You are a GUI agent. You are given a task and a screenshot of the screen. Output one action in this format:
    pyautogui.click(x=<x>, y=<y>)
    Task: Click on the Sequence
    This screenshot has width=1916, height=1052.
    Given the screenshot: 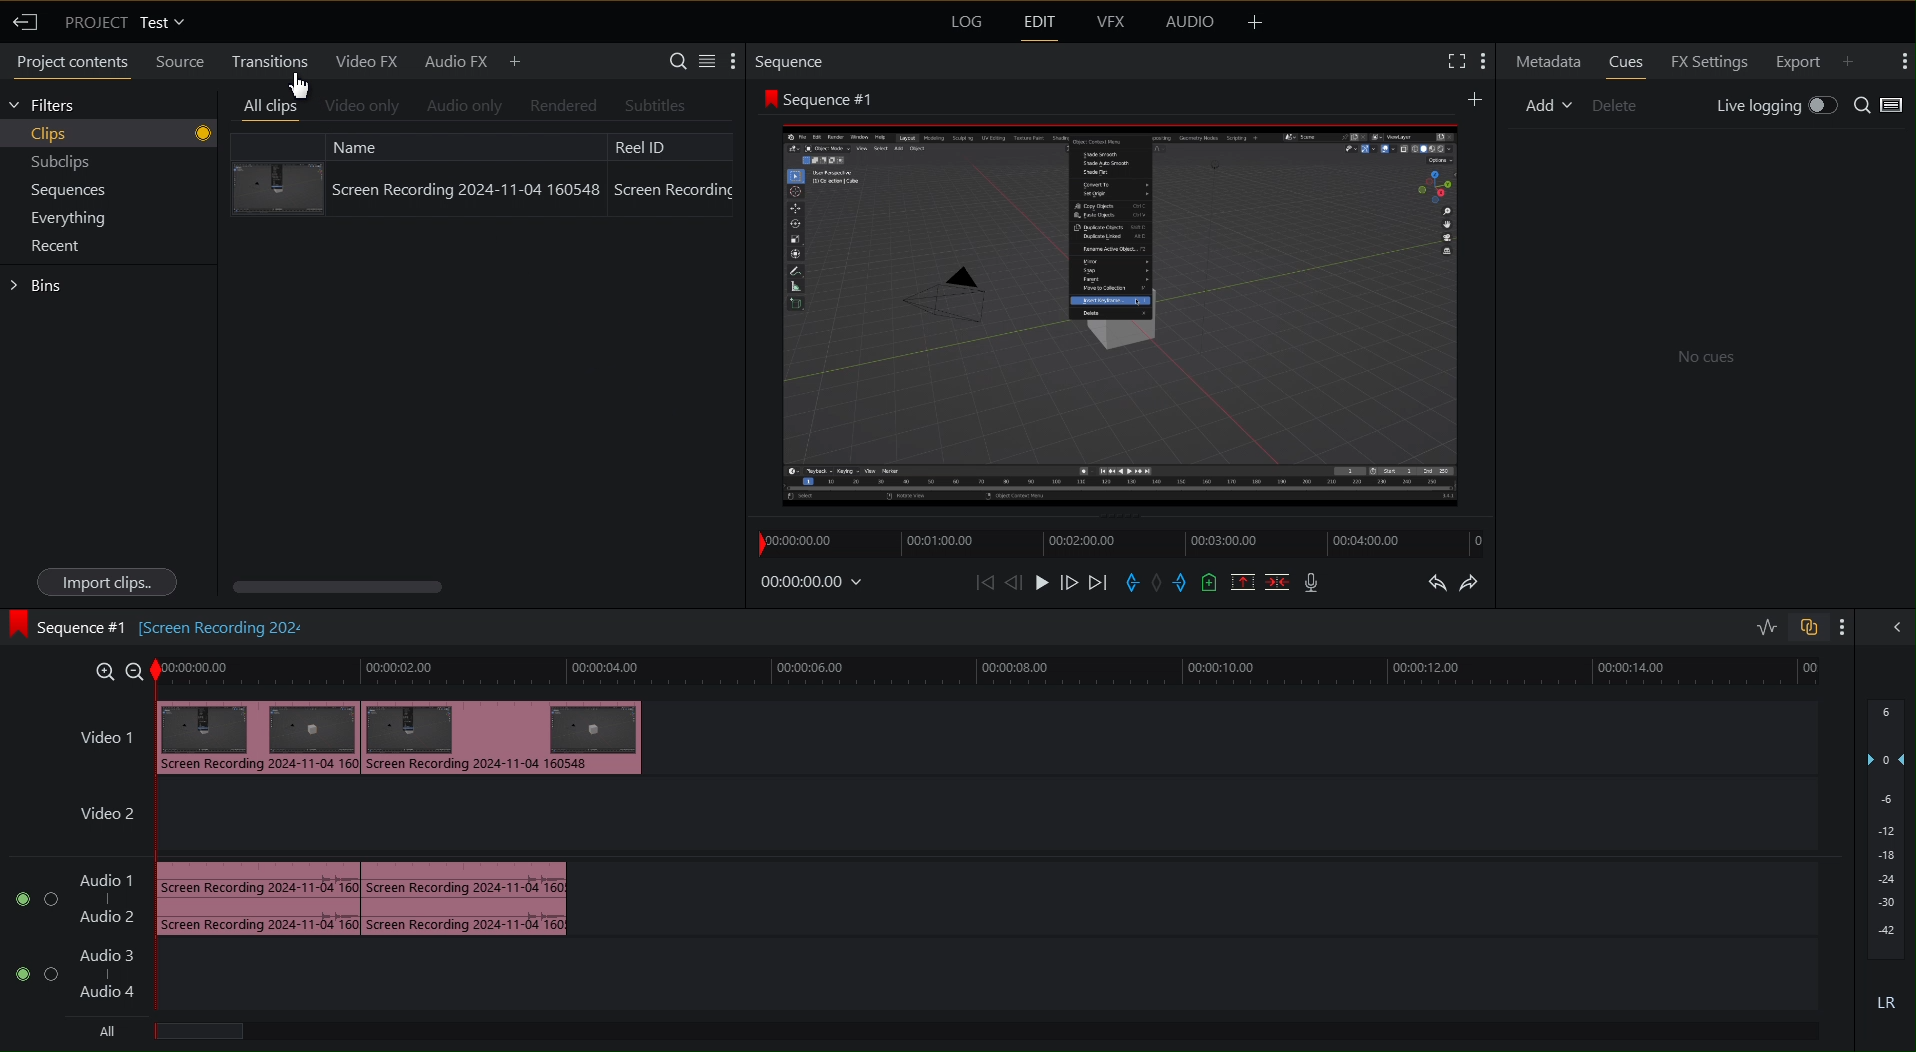 What is the action you would take?
    pyautogui.click(x=791, y=59)
    